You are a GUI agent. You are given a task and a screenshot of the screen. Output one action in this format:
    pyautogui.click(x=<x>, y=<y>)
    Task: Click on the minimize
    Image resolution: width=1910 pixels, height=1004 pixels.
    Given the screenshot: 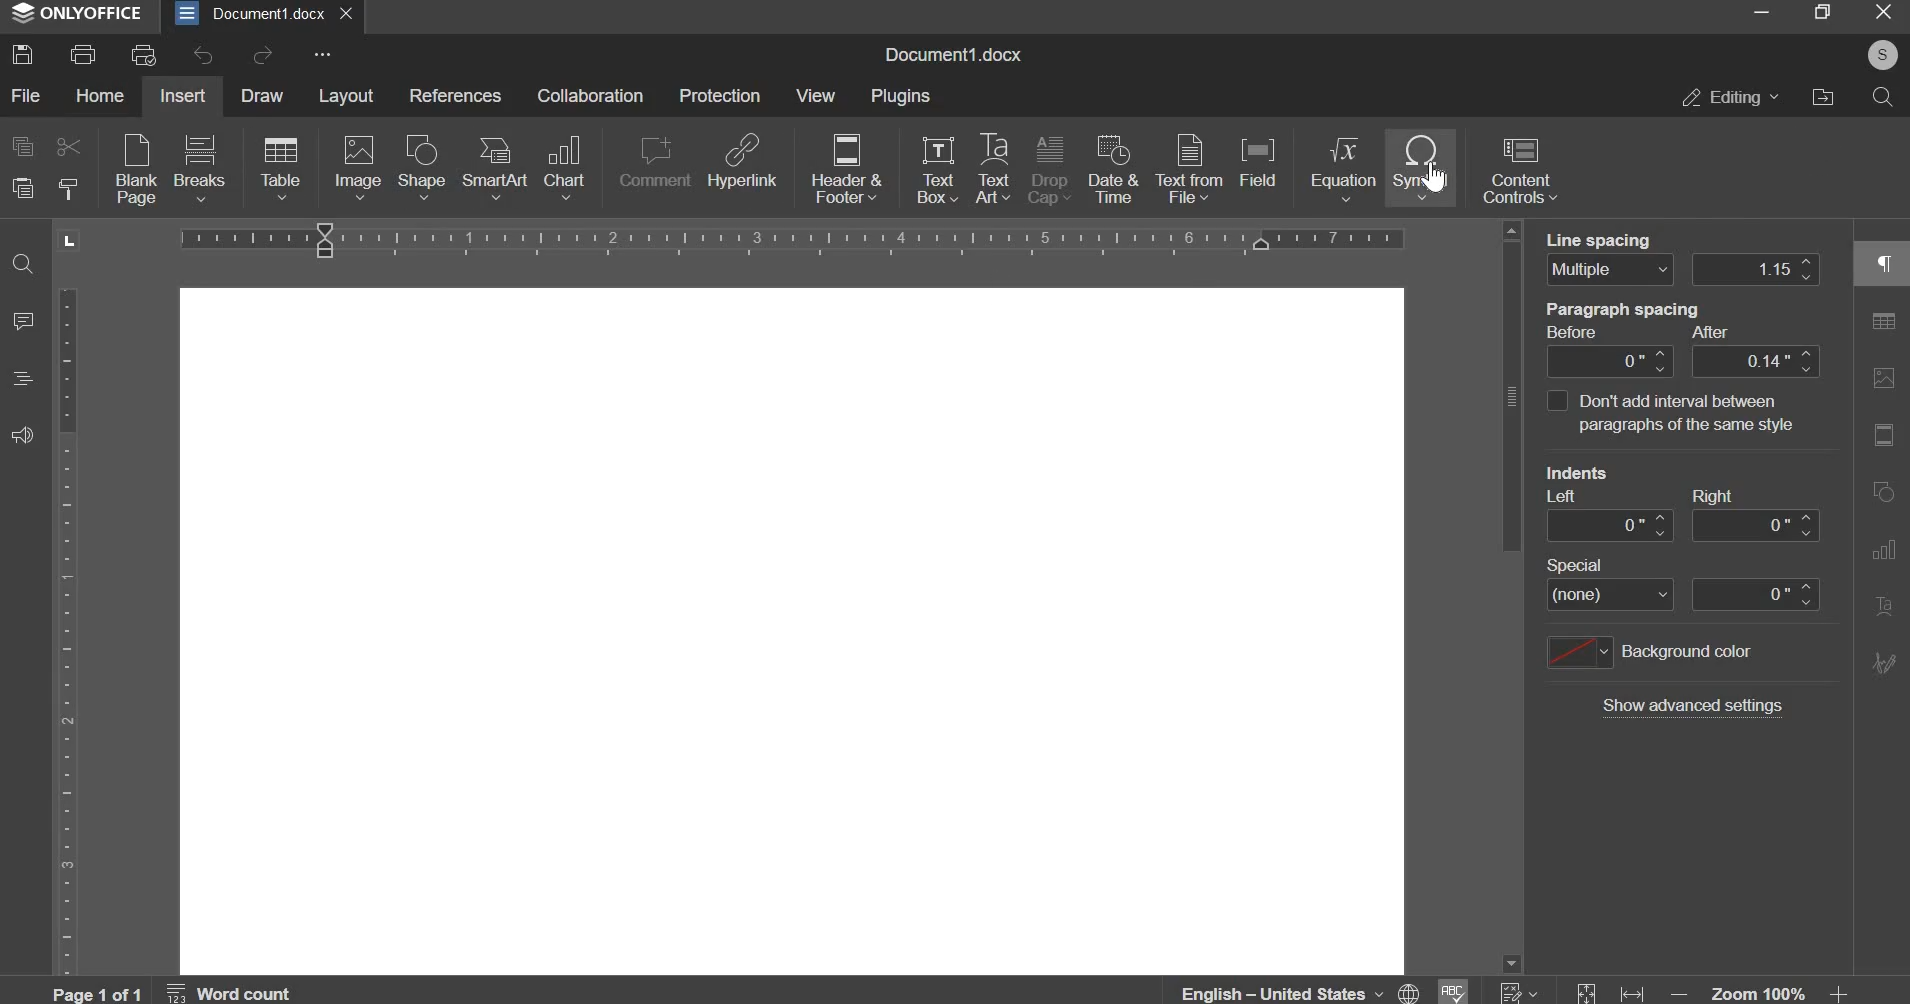 What is the action you would take?
    pyautogui.click(x=1758, y=13)
    